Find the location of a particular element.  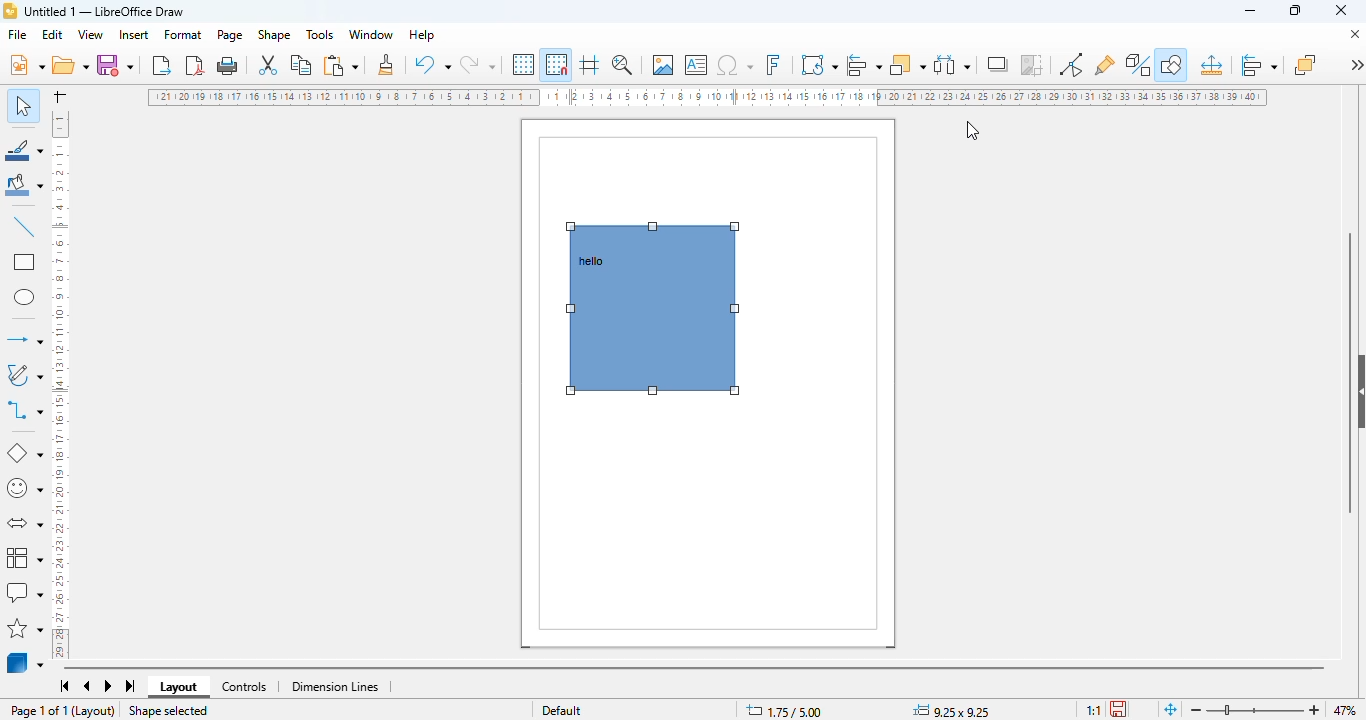

horizontal scroll bar is located at coordinates (693, 668).